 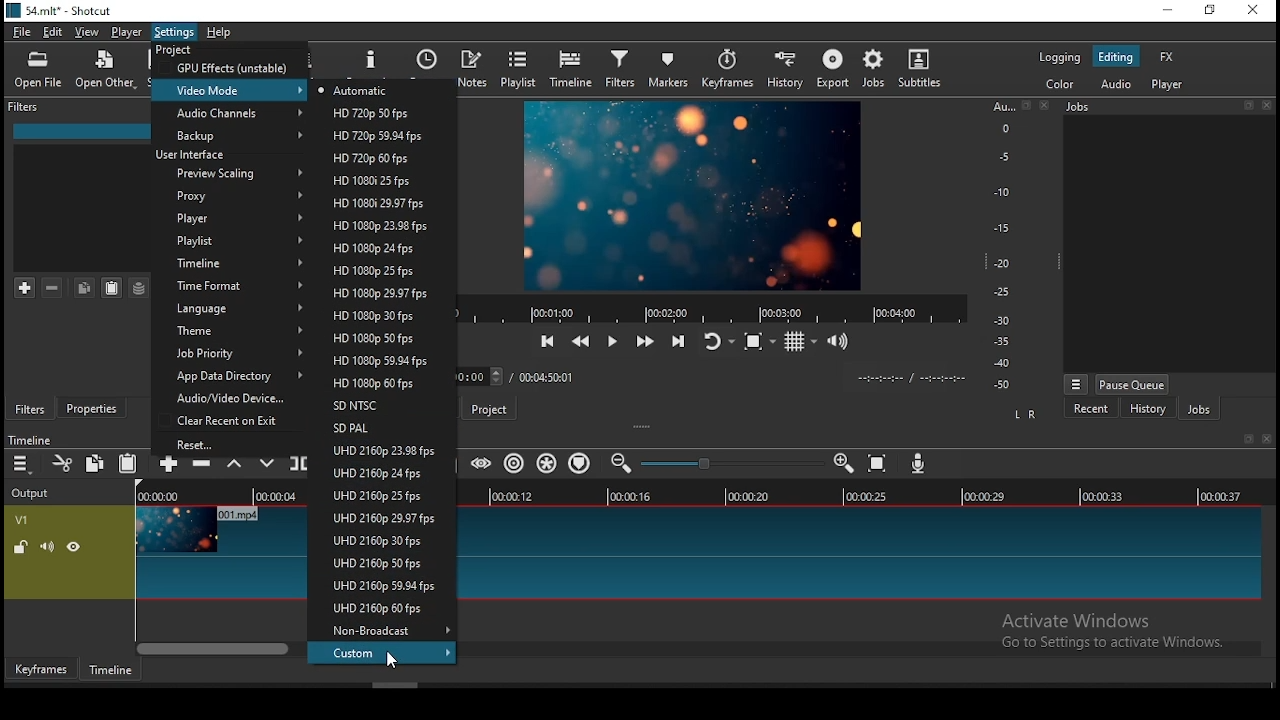 I want to click on language, so click(x=231, y=309).